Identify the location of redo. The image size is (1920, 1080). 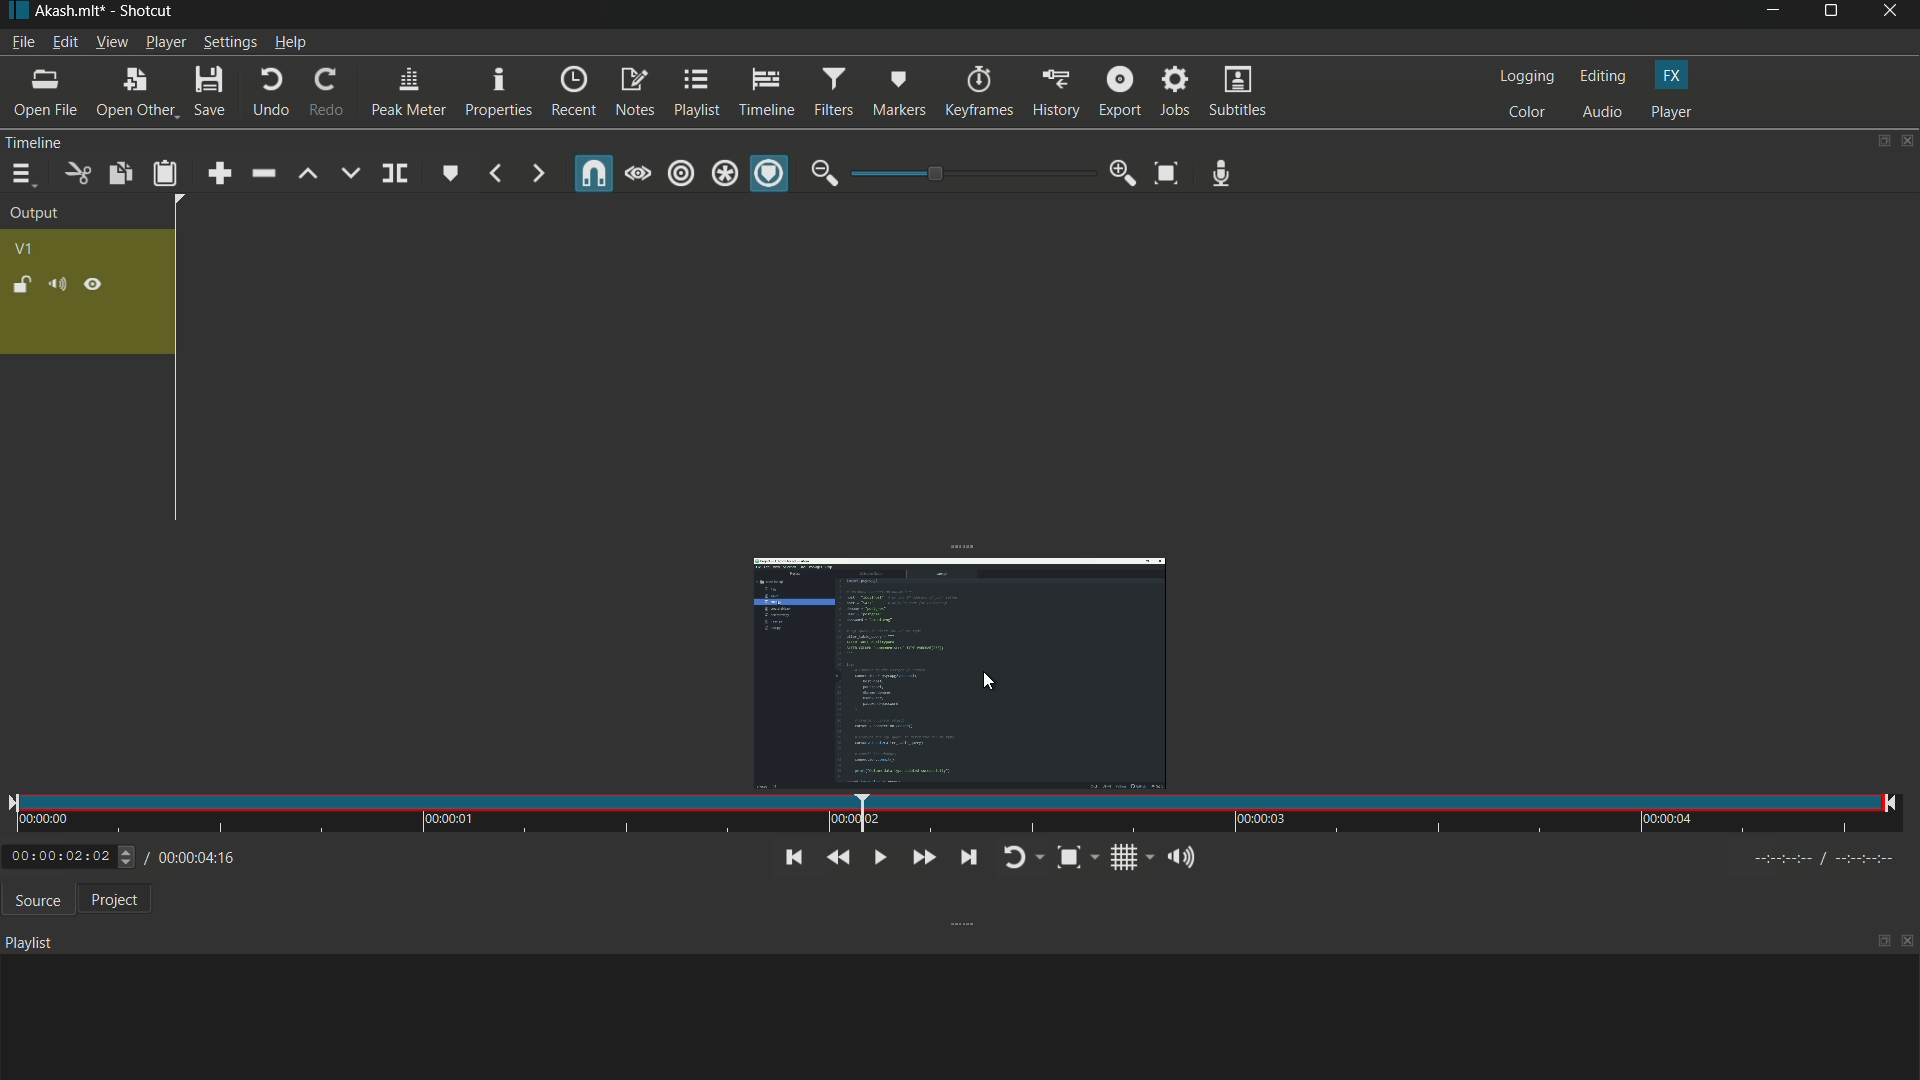
(322, 92).